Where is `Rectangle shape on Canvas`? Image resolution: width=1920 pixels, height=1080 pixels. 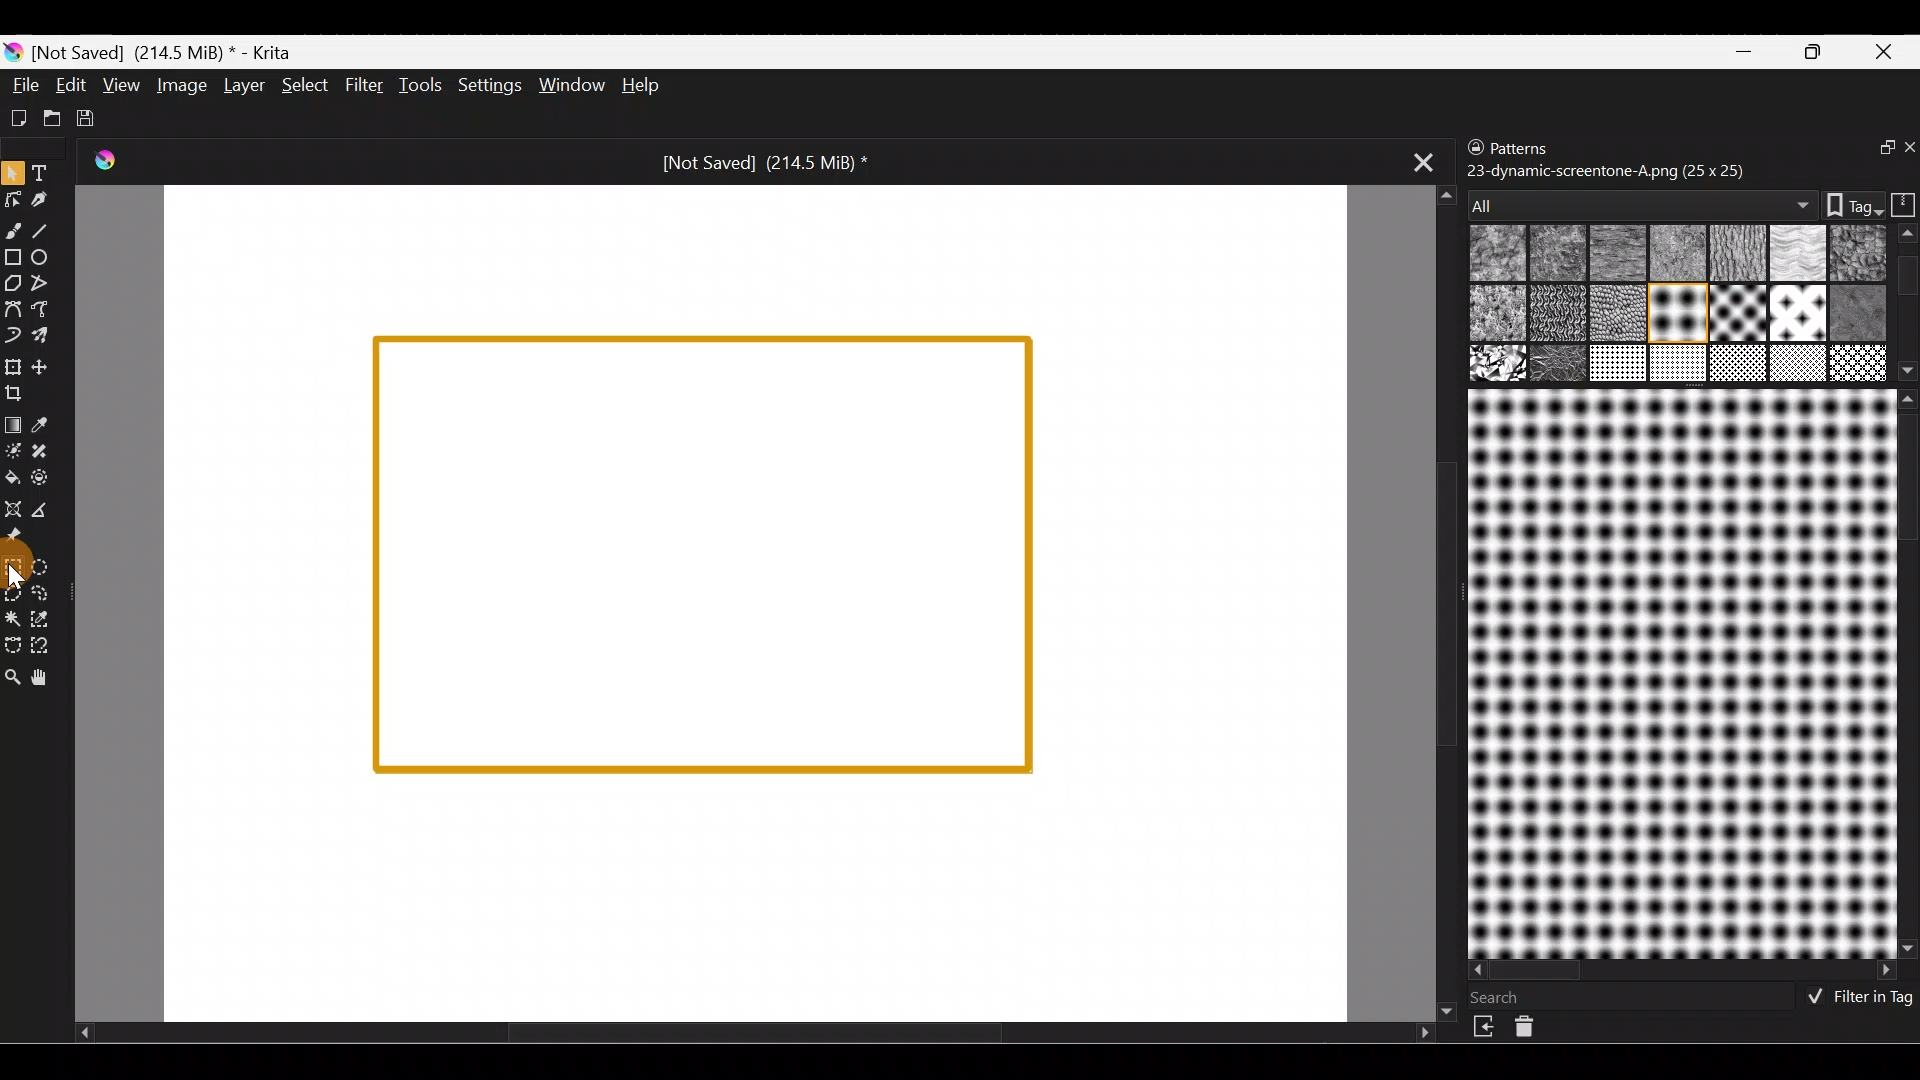 Rectangle shape on Canvas is located at coordinates (701, 555).